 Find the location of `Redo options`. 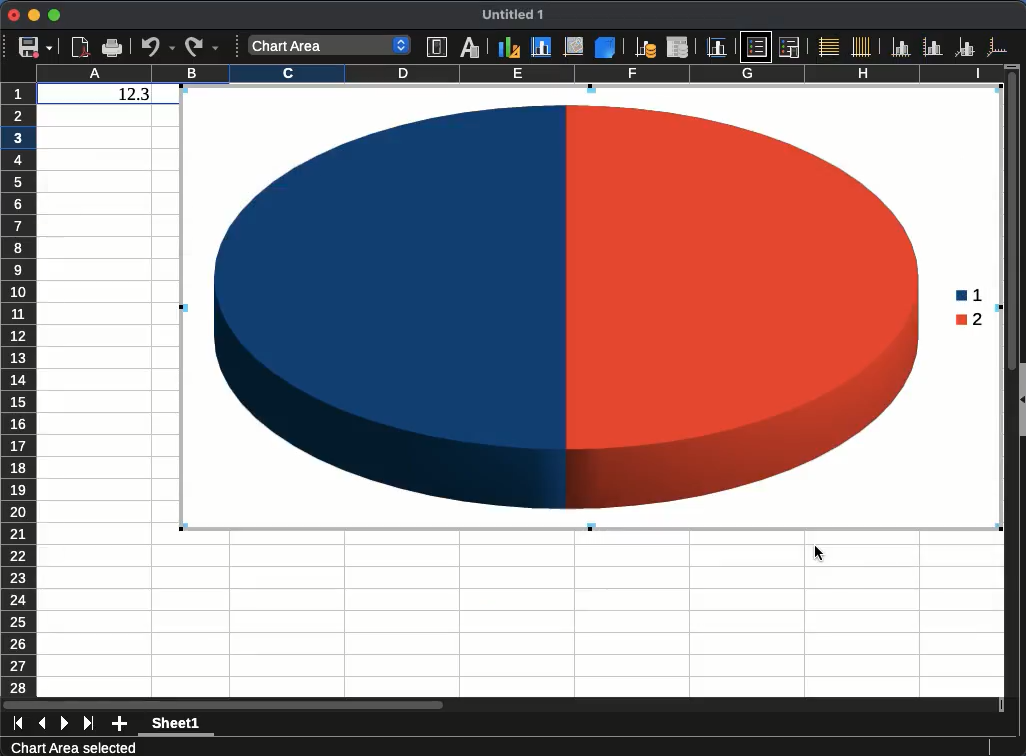

Redo options is located at coordinates (202, 47).